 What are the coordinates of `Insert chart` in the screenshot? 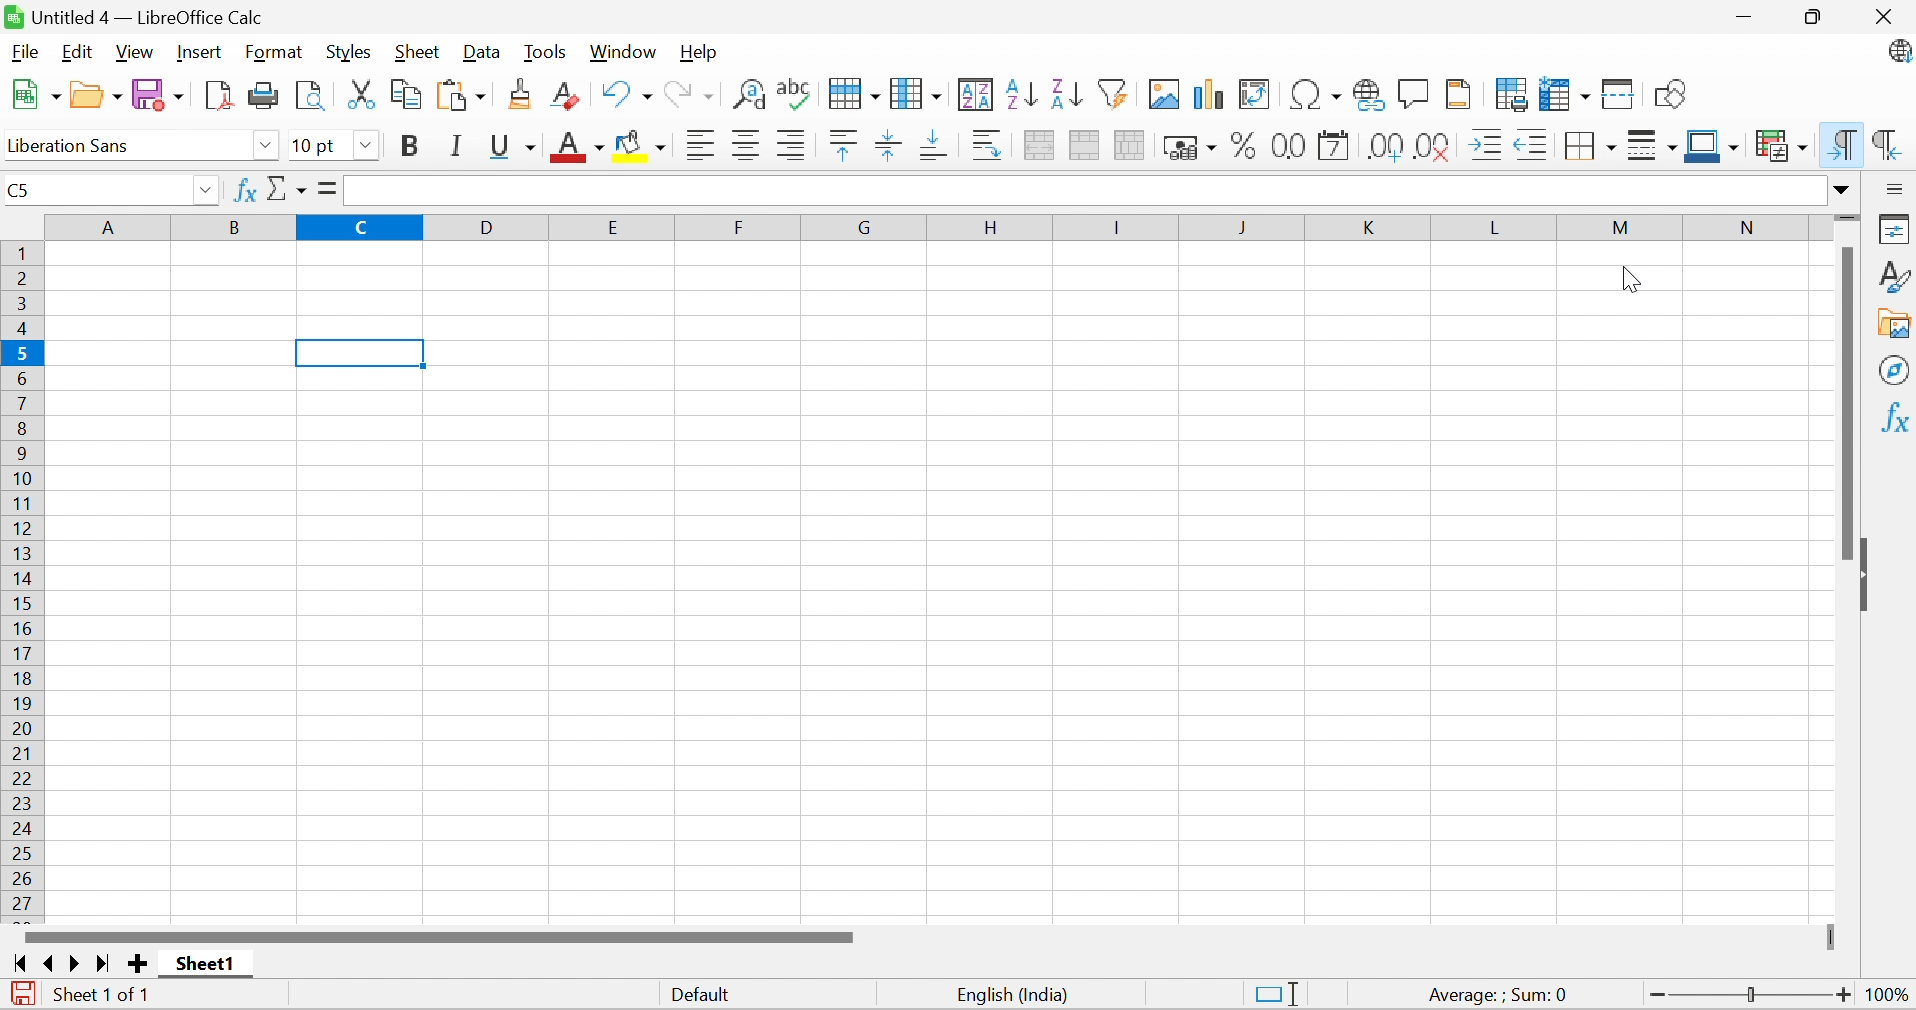 It's located at (1210, 95).